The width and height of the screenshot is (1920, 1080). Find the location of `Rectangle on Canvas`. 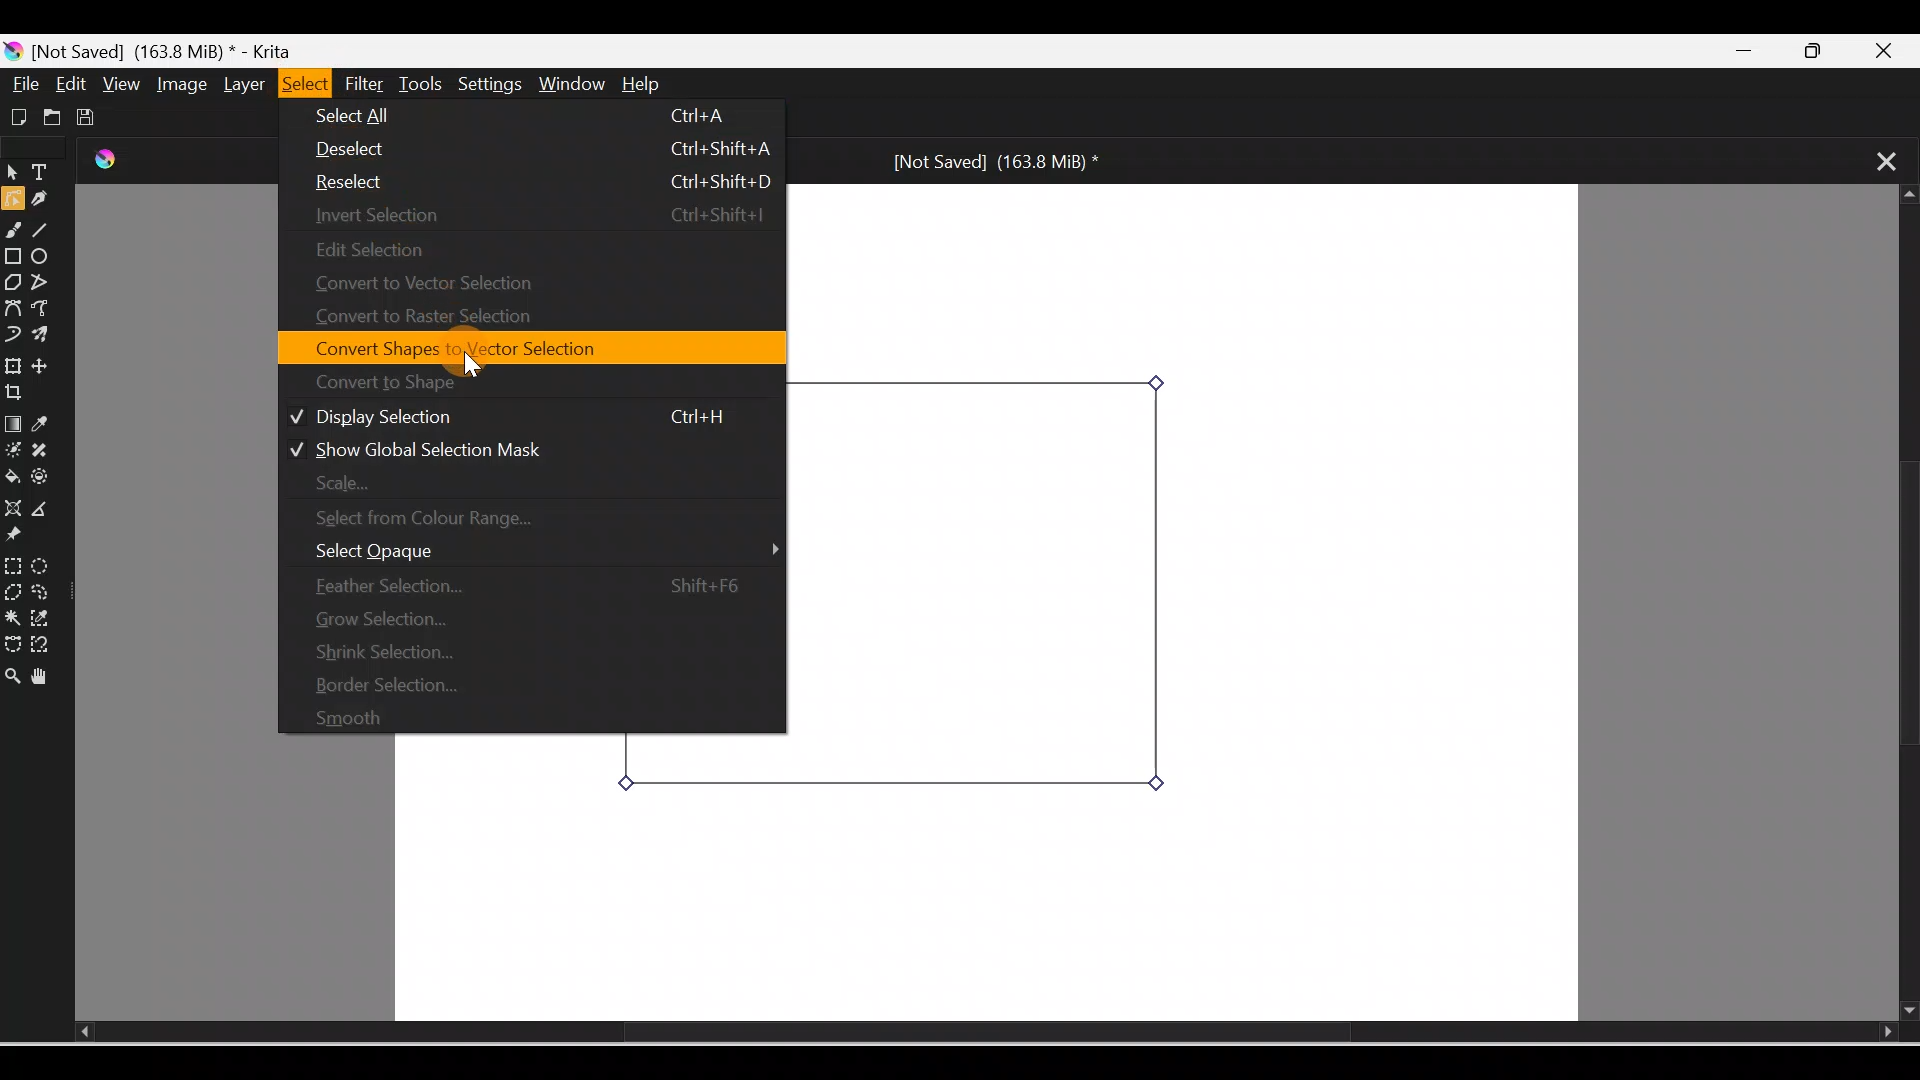

Rectangle on Canvas is located at coordinates (982, 585).